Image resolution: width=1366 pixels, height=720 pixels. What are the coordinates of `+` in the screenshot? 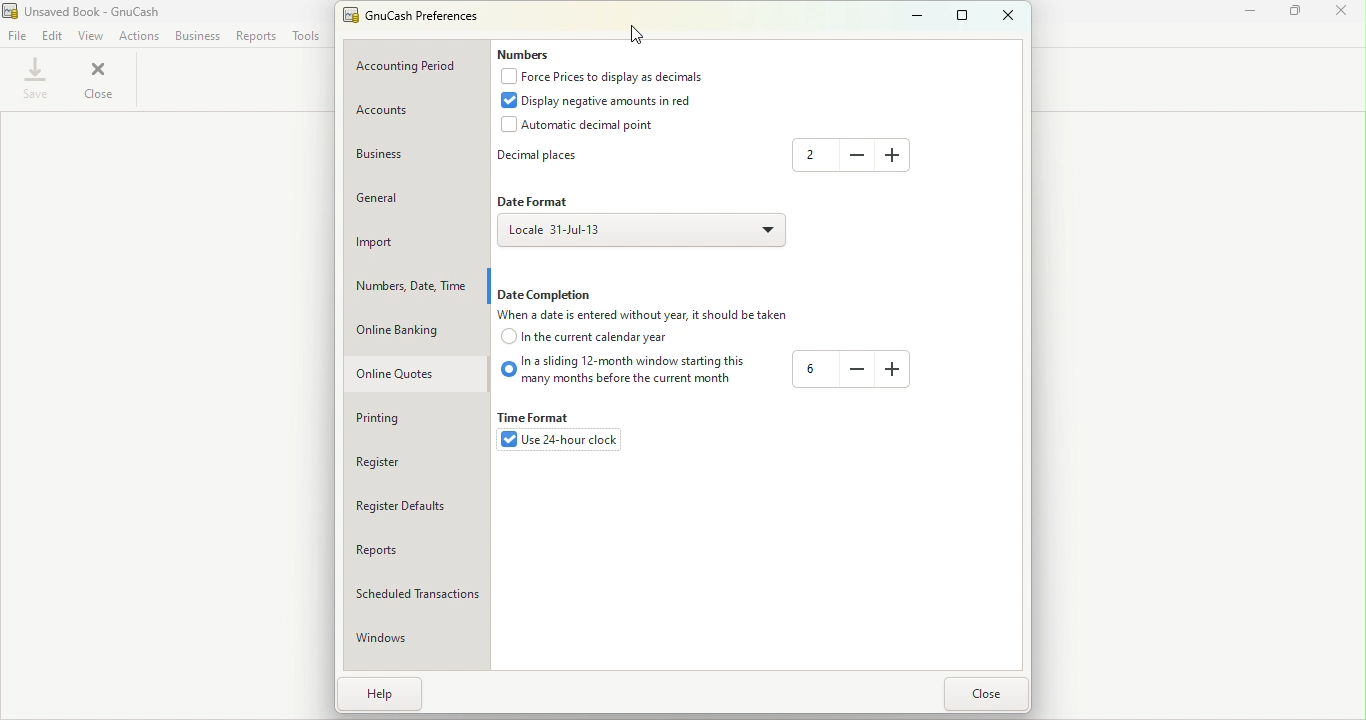 It's located at (893, 153).